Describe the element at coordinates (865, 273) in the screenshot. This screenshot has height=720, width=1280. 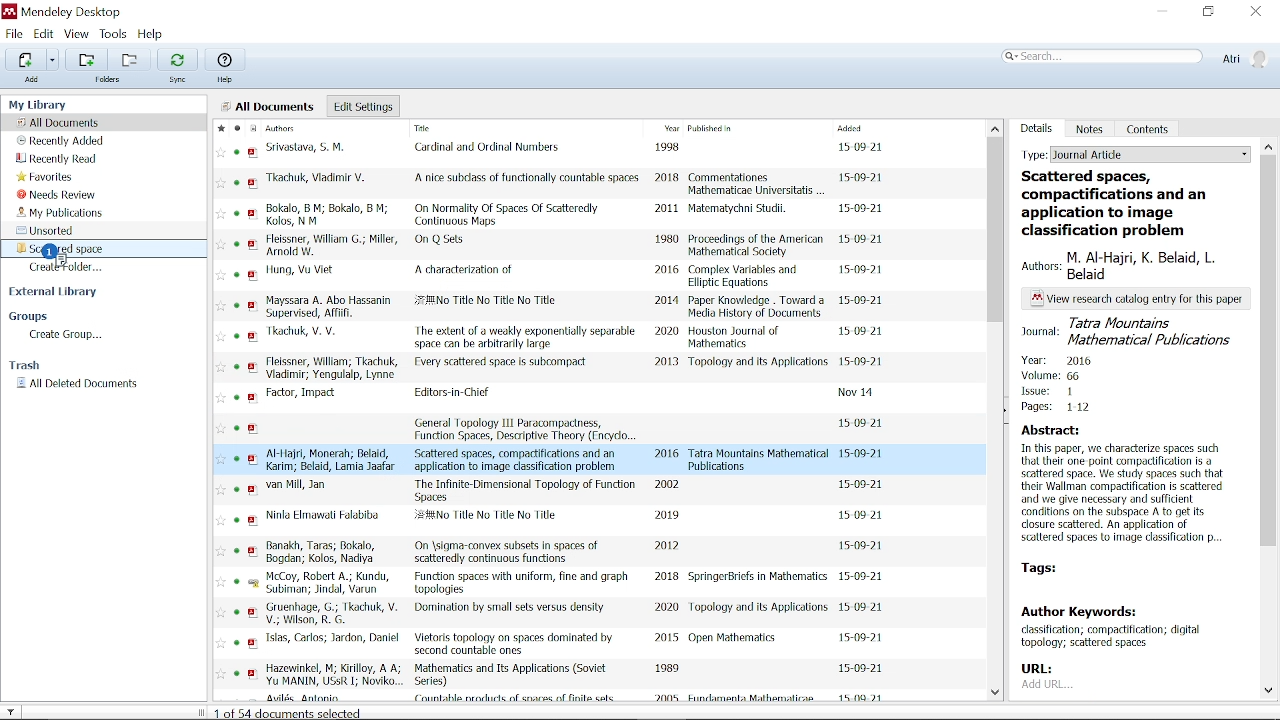
I see `date` at that location.